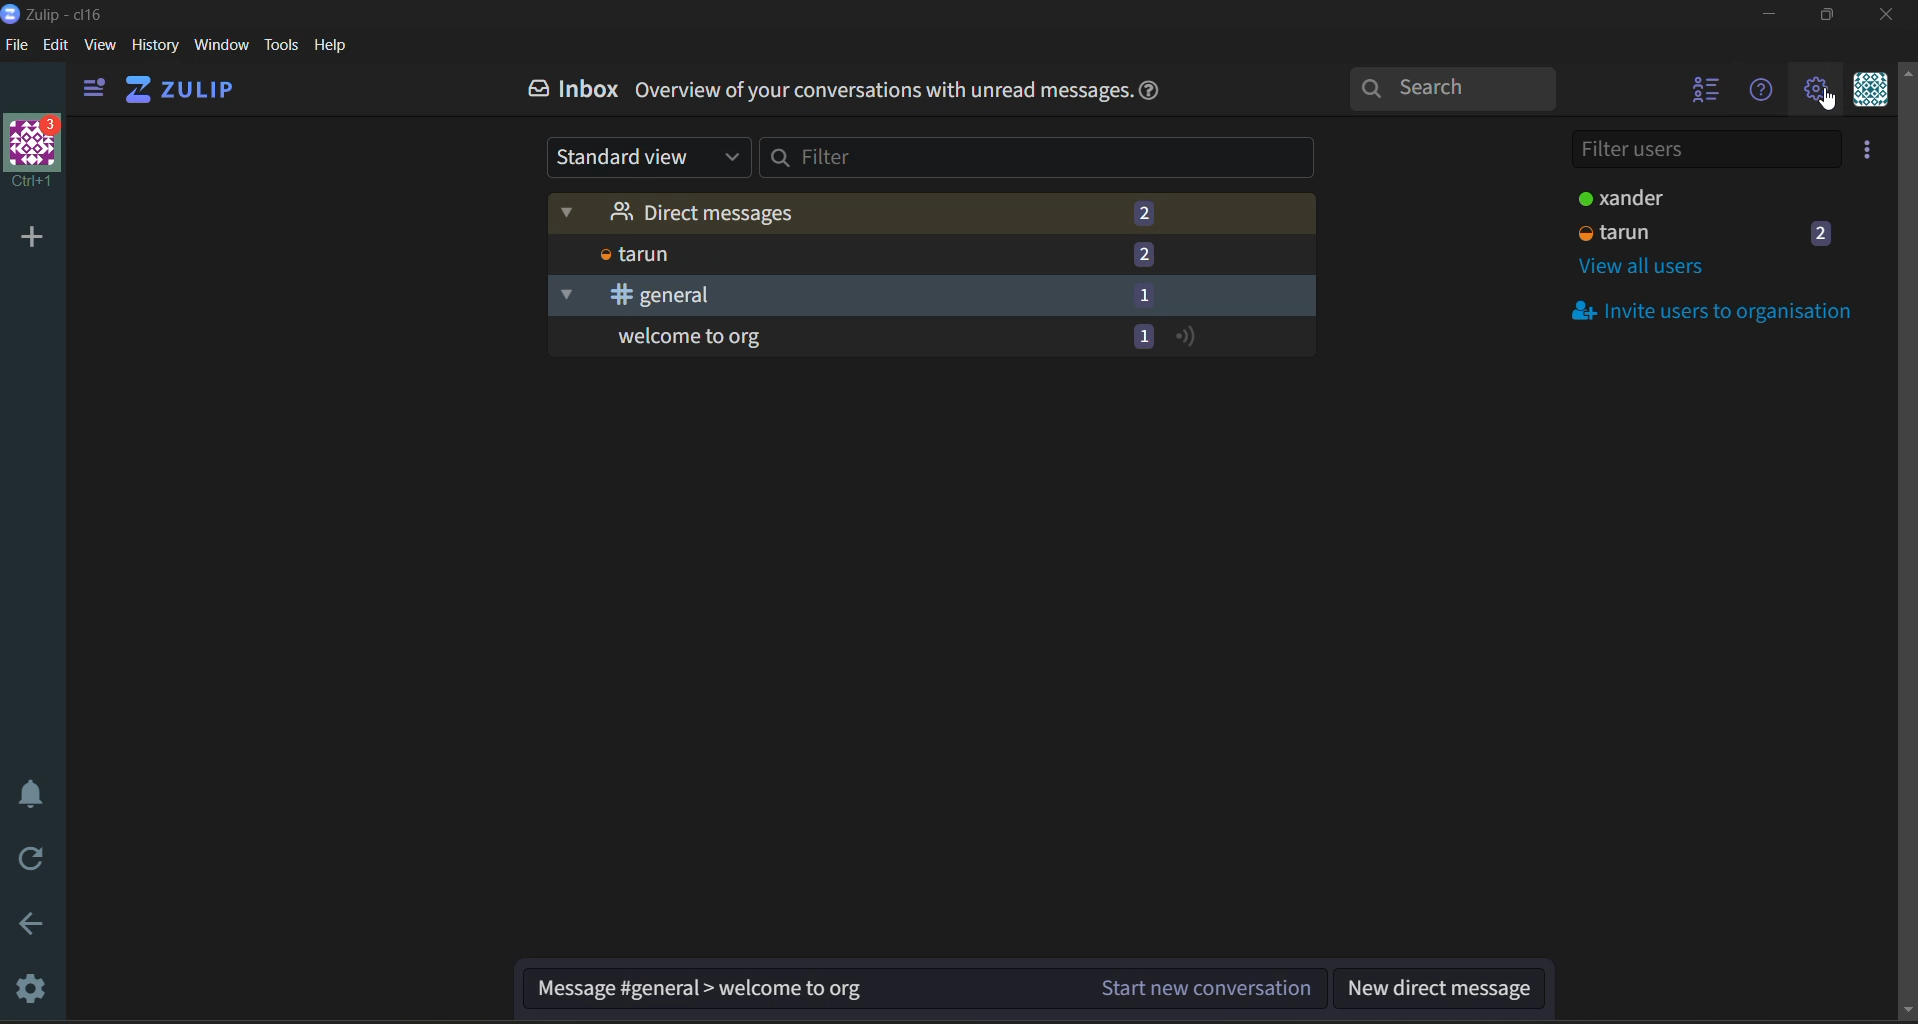 Image resolution: width=1918 pixels, height=1024 pixels. What do you see at coordinates (801, 990) in the screenshot?
I see `message` at bounding box center [801, 990].